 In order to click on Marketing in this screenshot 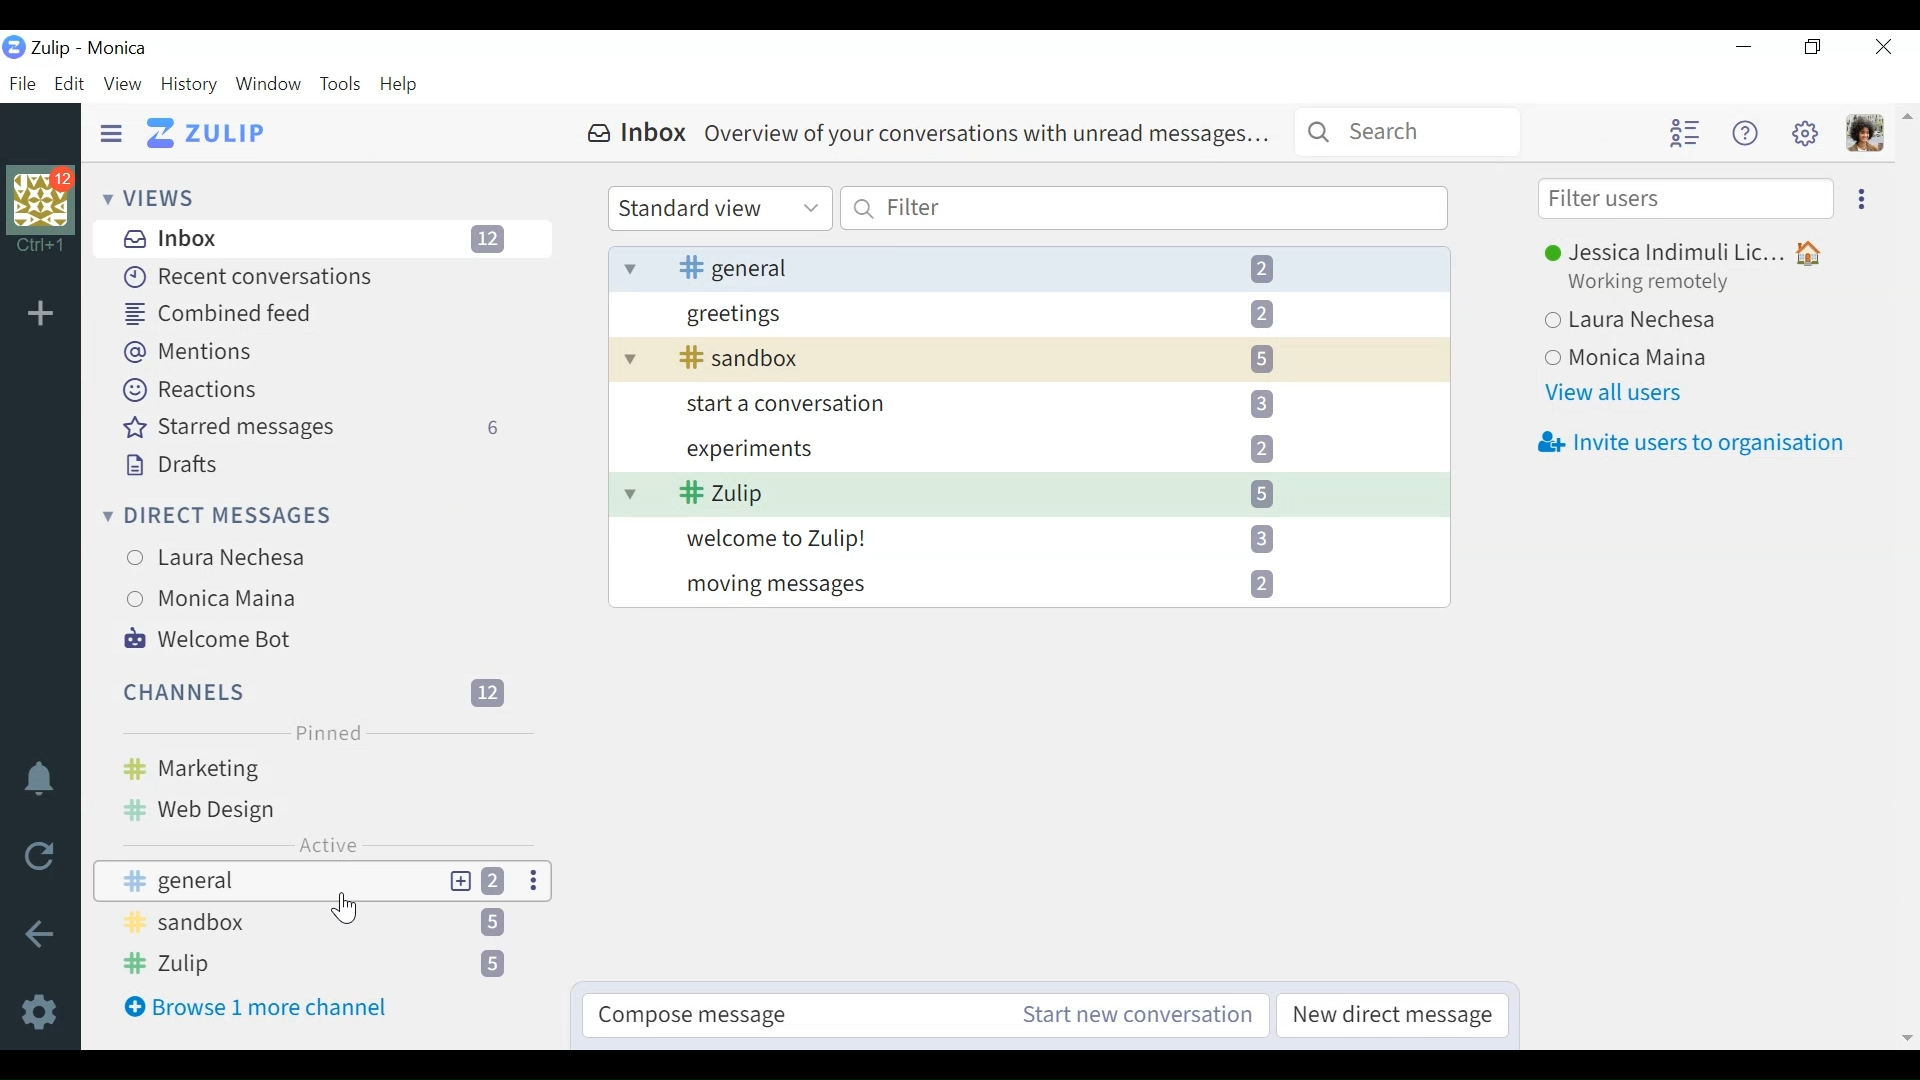, I will do `click(314, 767)`.